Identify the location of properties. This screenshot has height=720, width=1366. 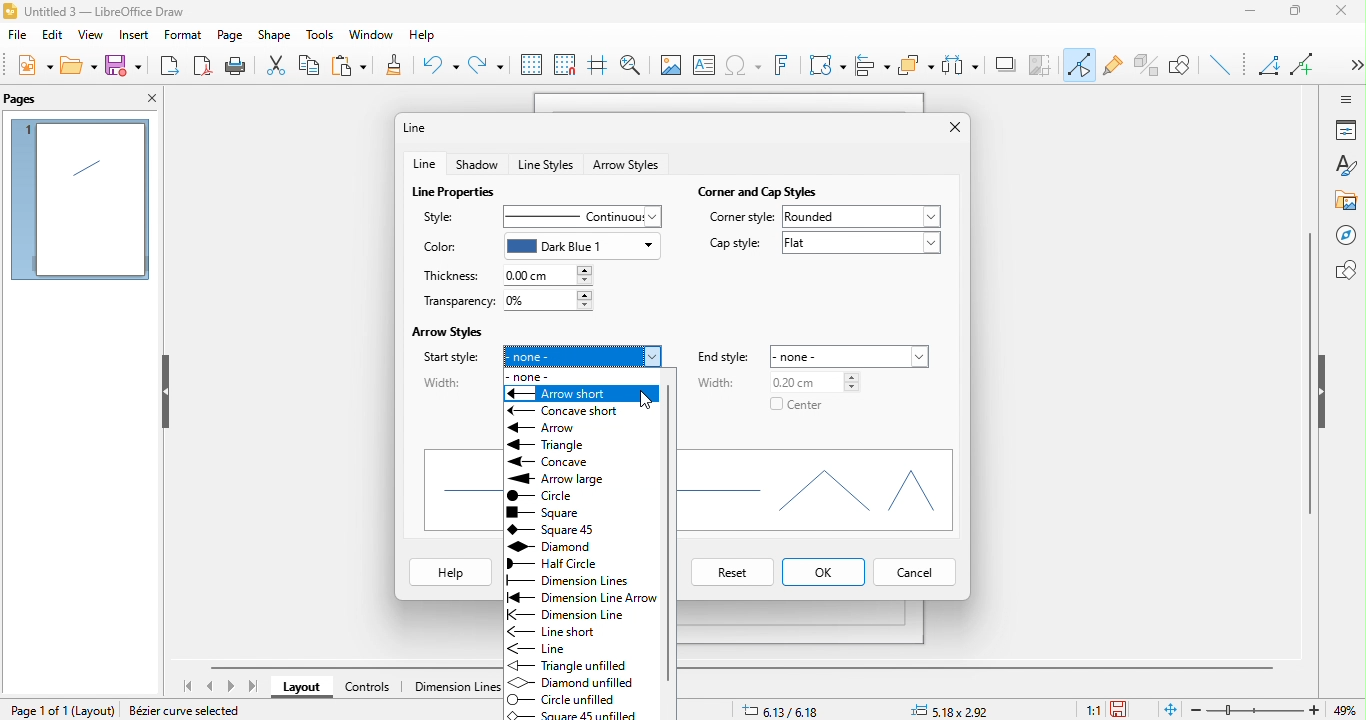
(1346, 130).